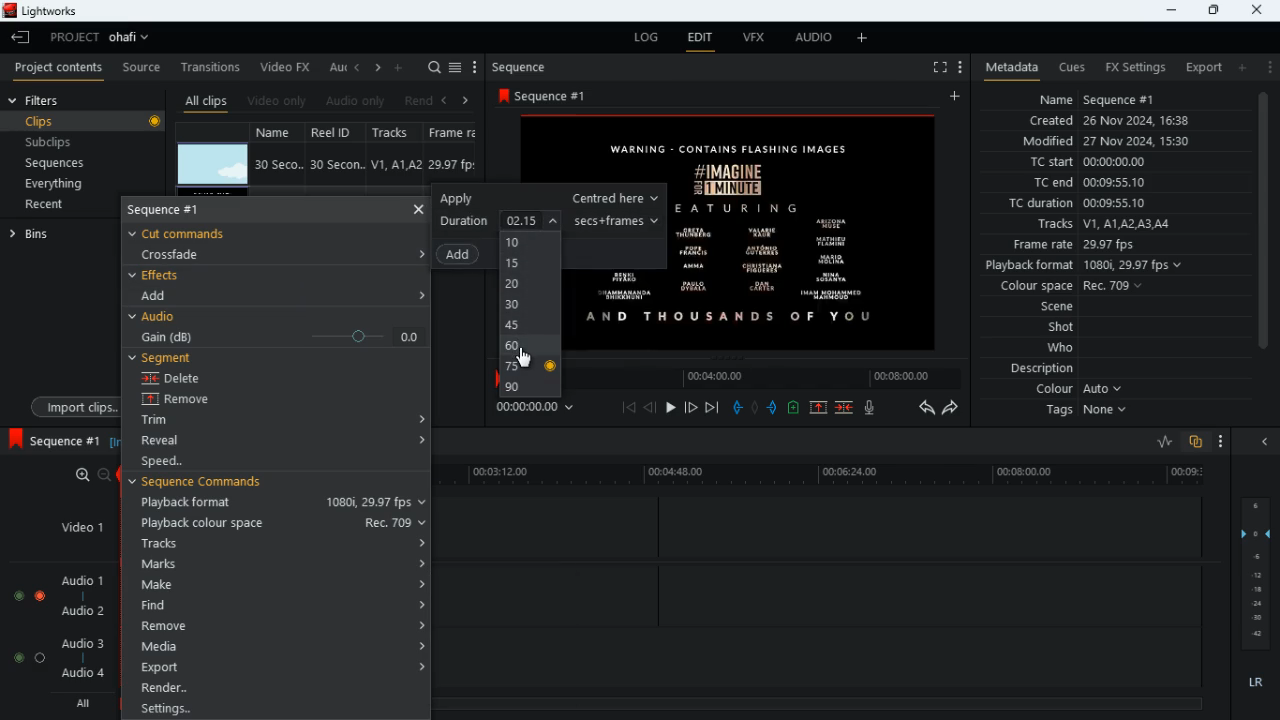 The width and height of the screenshot is (1280, 720). Describe the element at coordinates (548, 198) in the screenshot. I see `apply` at that location.